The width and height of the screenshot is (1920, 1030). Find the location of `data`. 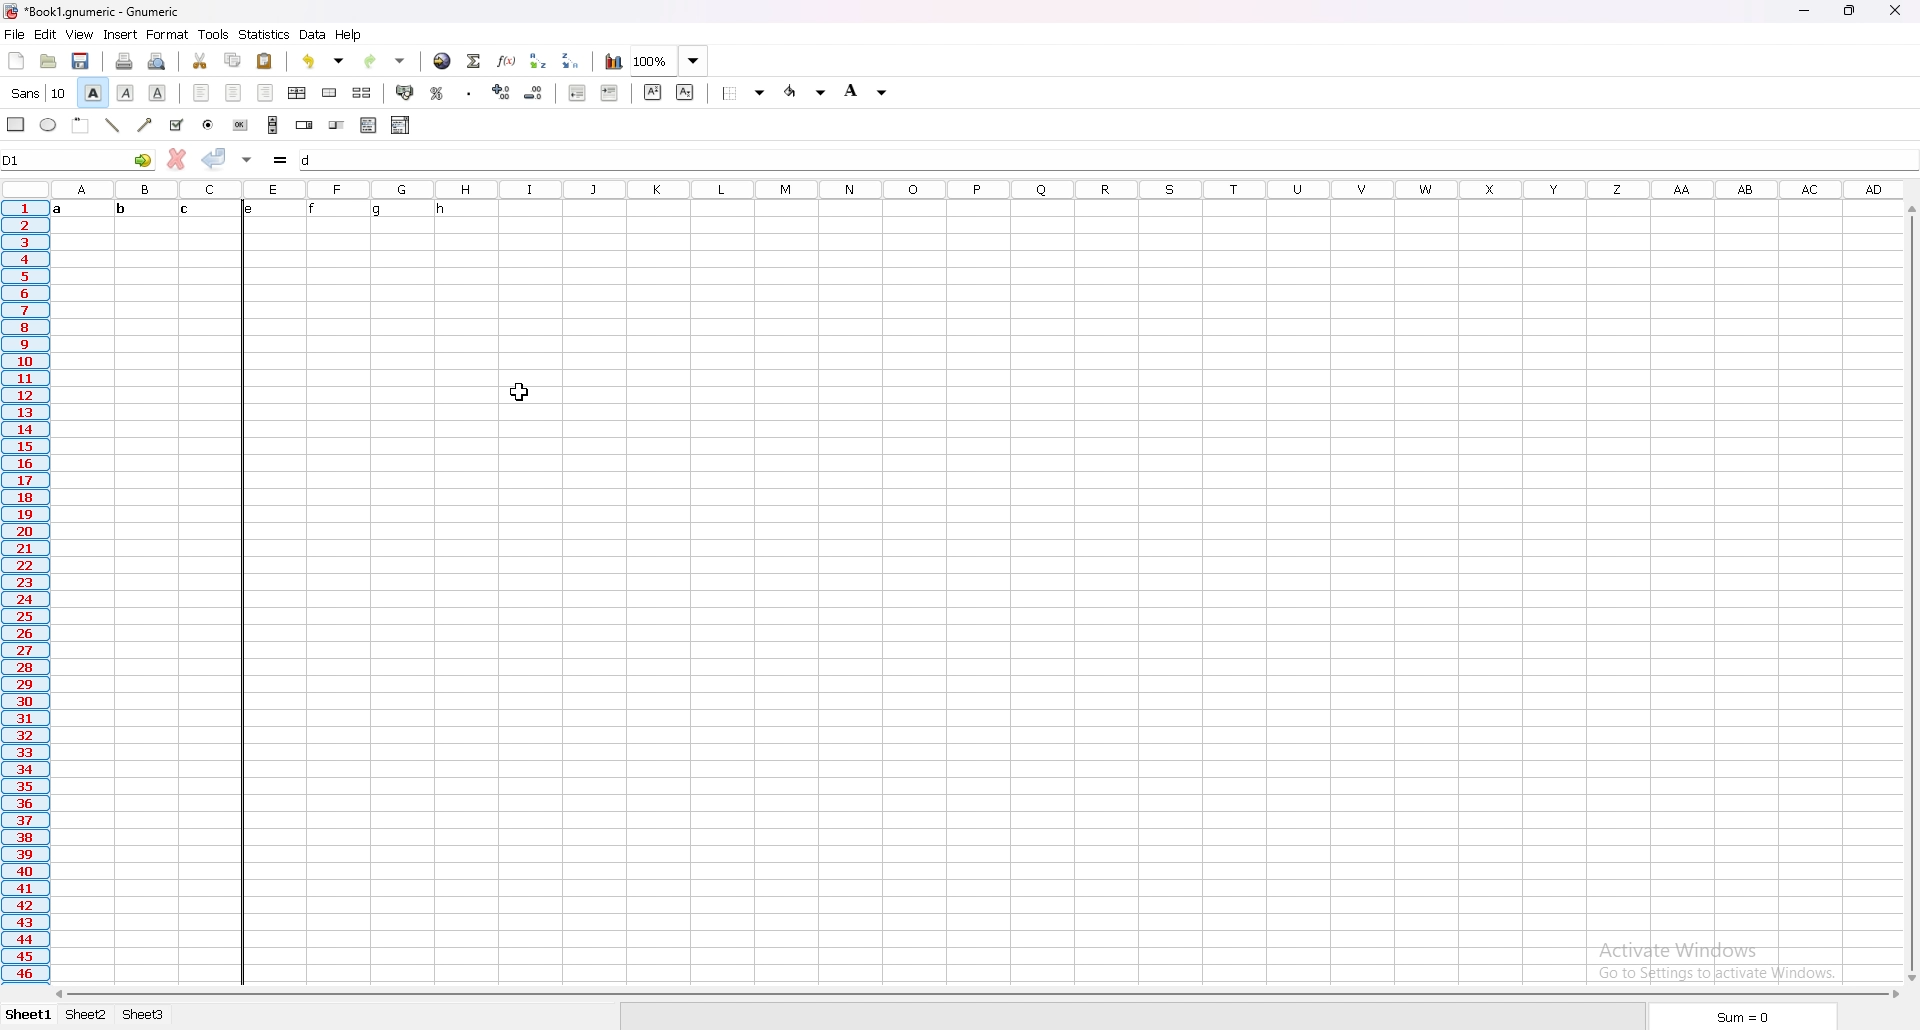

data is located at coordinates (314, 34).